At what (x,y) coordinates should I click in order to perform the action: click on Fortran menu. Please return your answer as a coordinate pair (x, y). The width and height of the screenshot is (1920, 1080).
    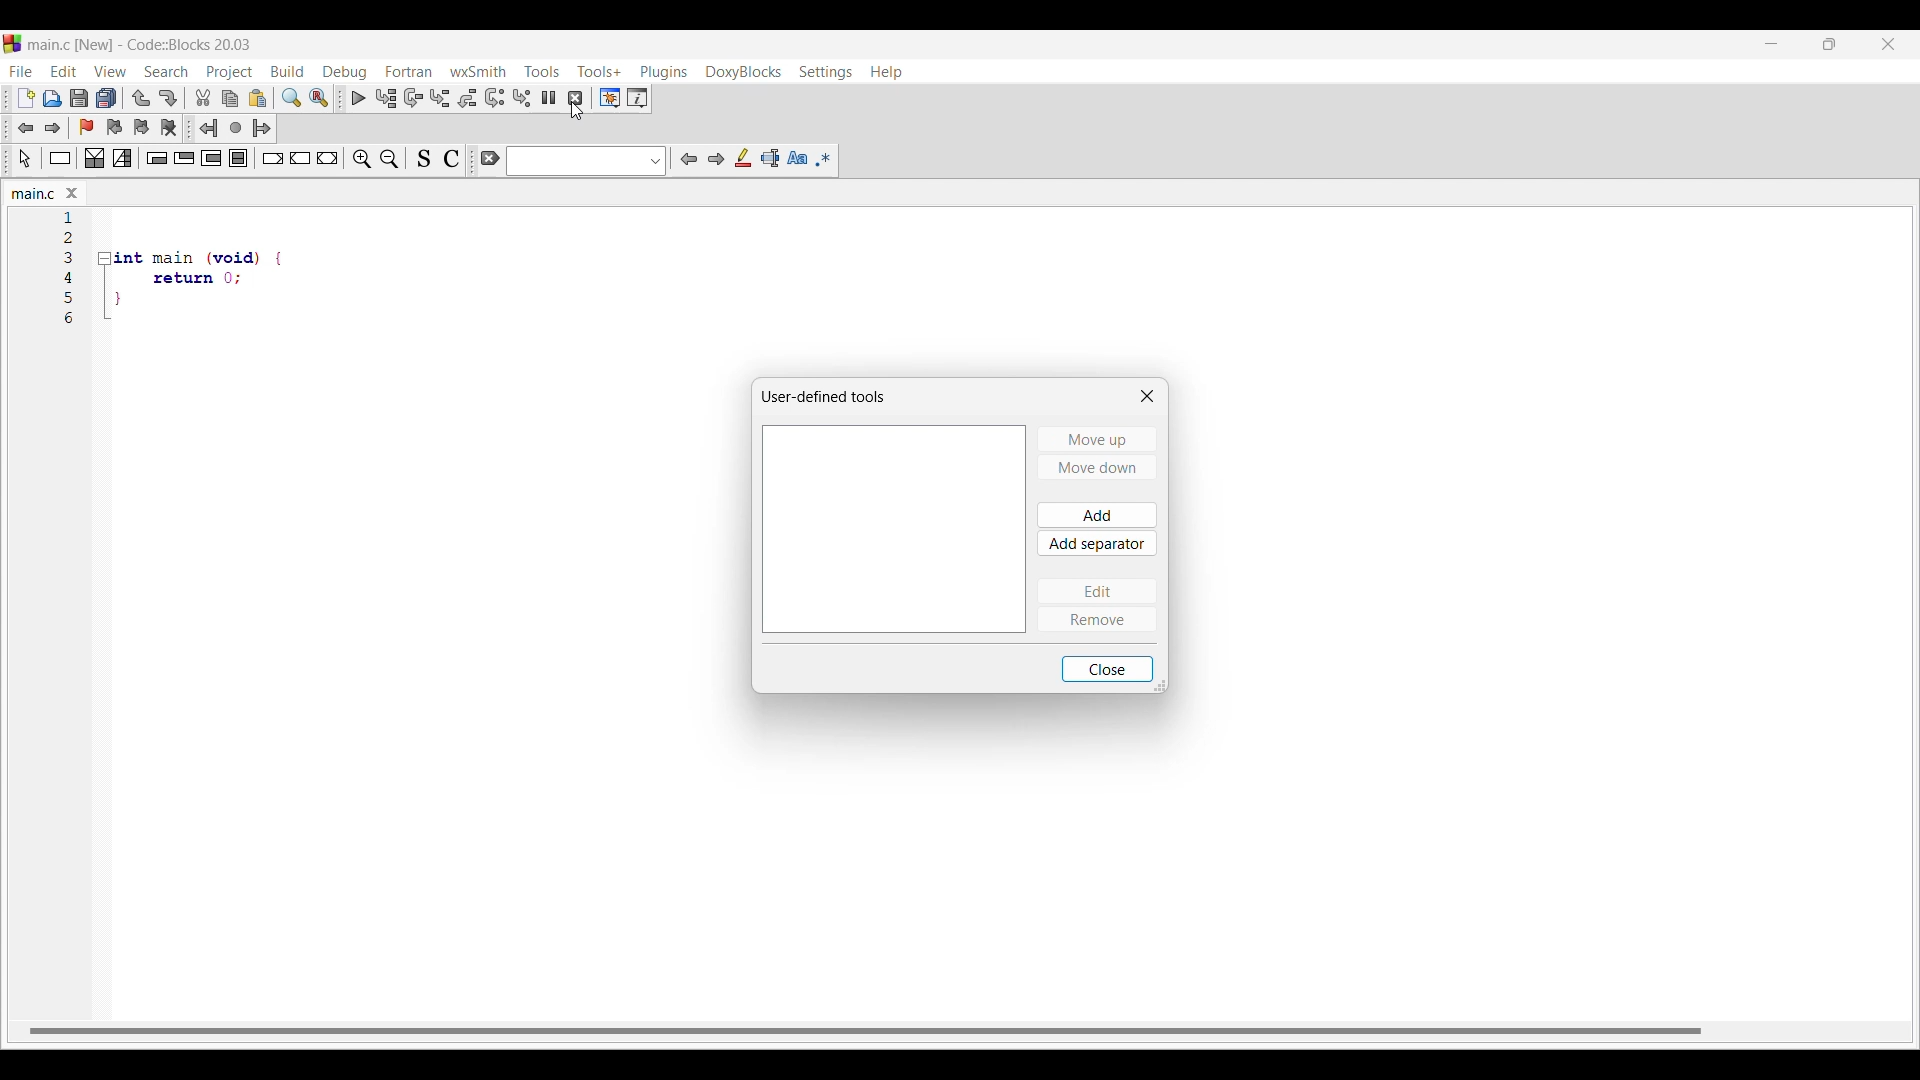
    Looking at the image, I should click on (409, 72).